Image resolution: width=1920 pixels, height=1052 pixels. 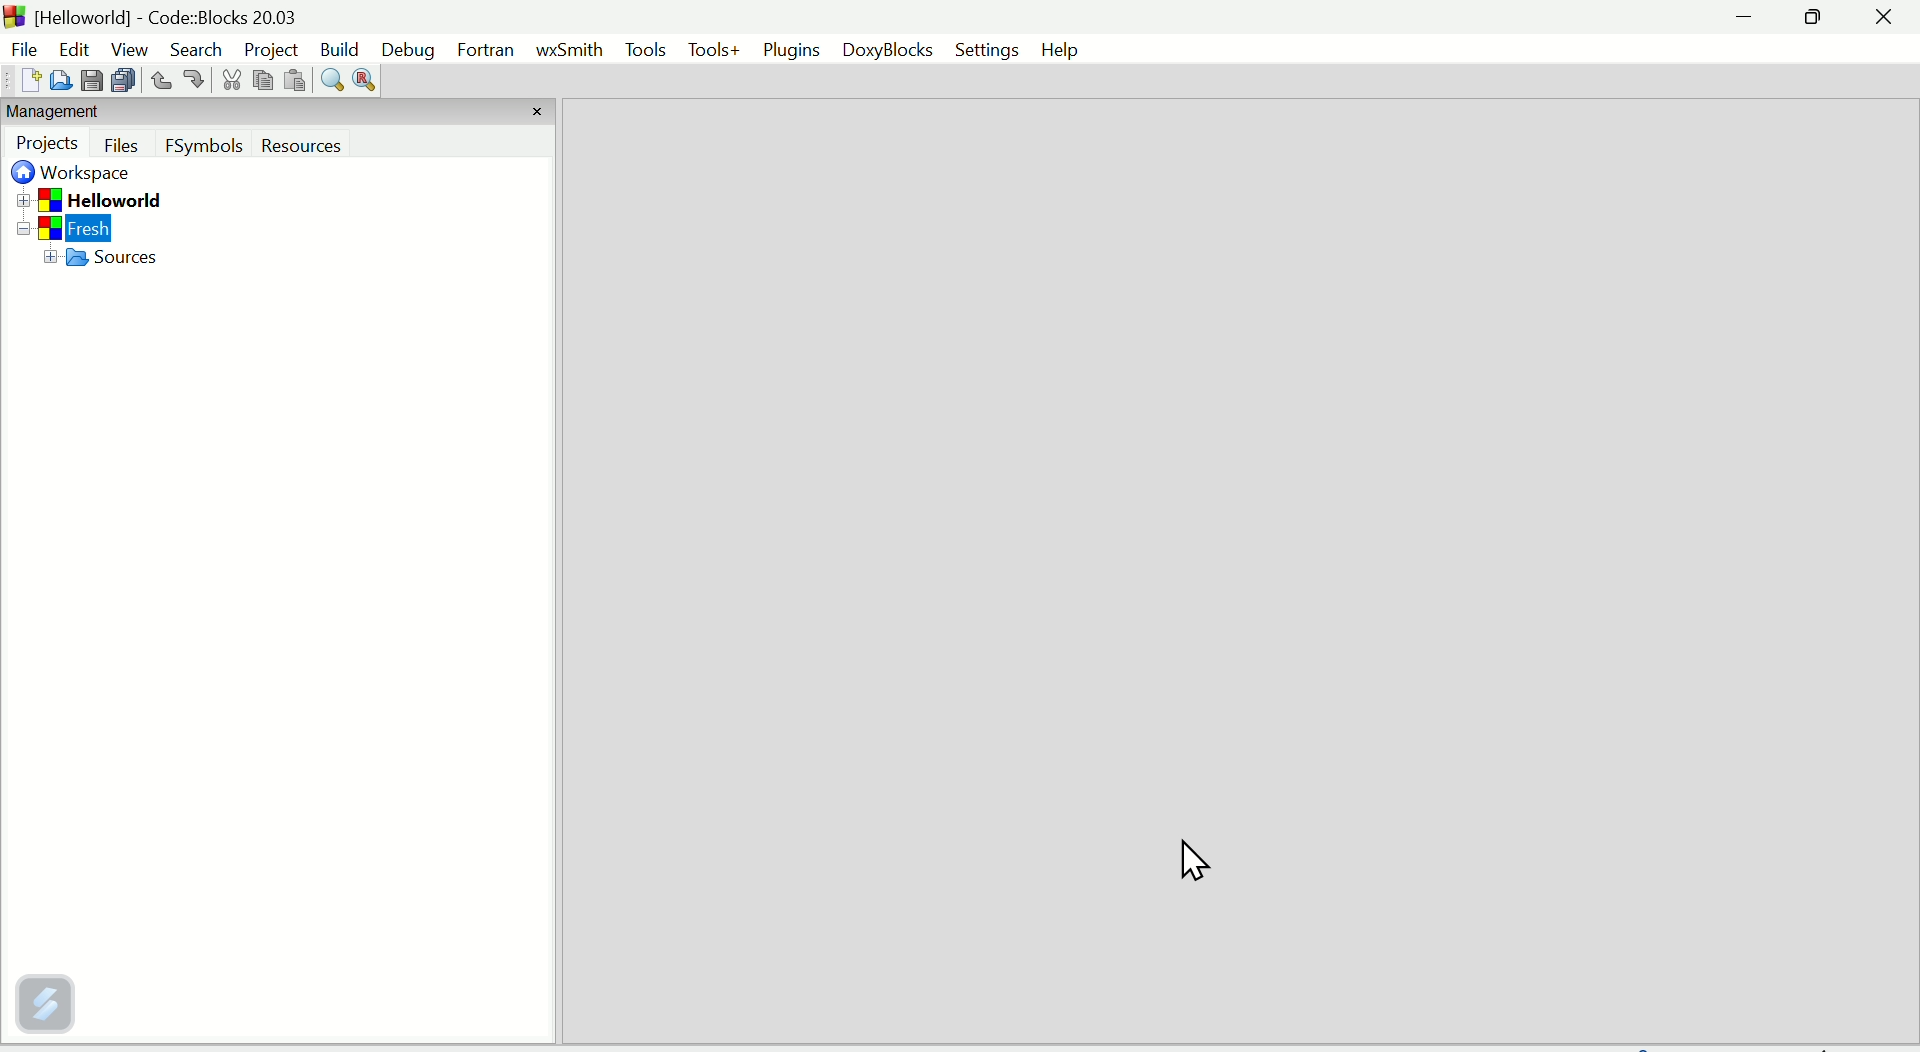 What do you see at coordinates (66, 44) in the screenshot?
I see `Edit` at bounding box center [66, 44].